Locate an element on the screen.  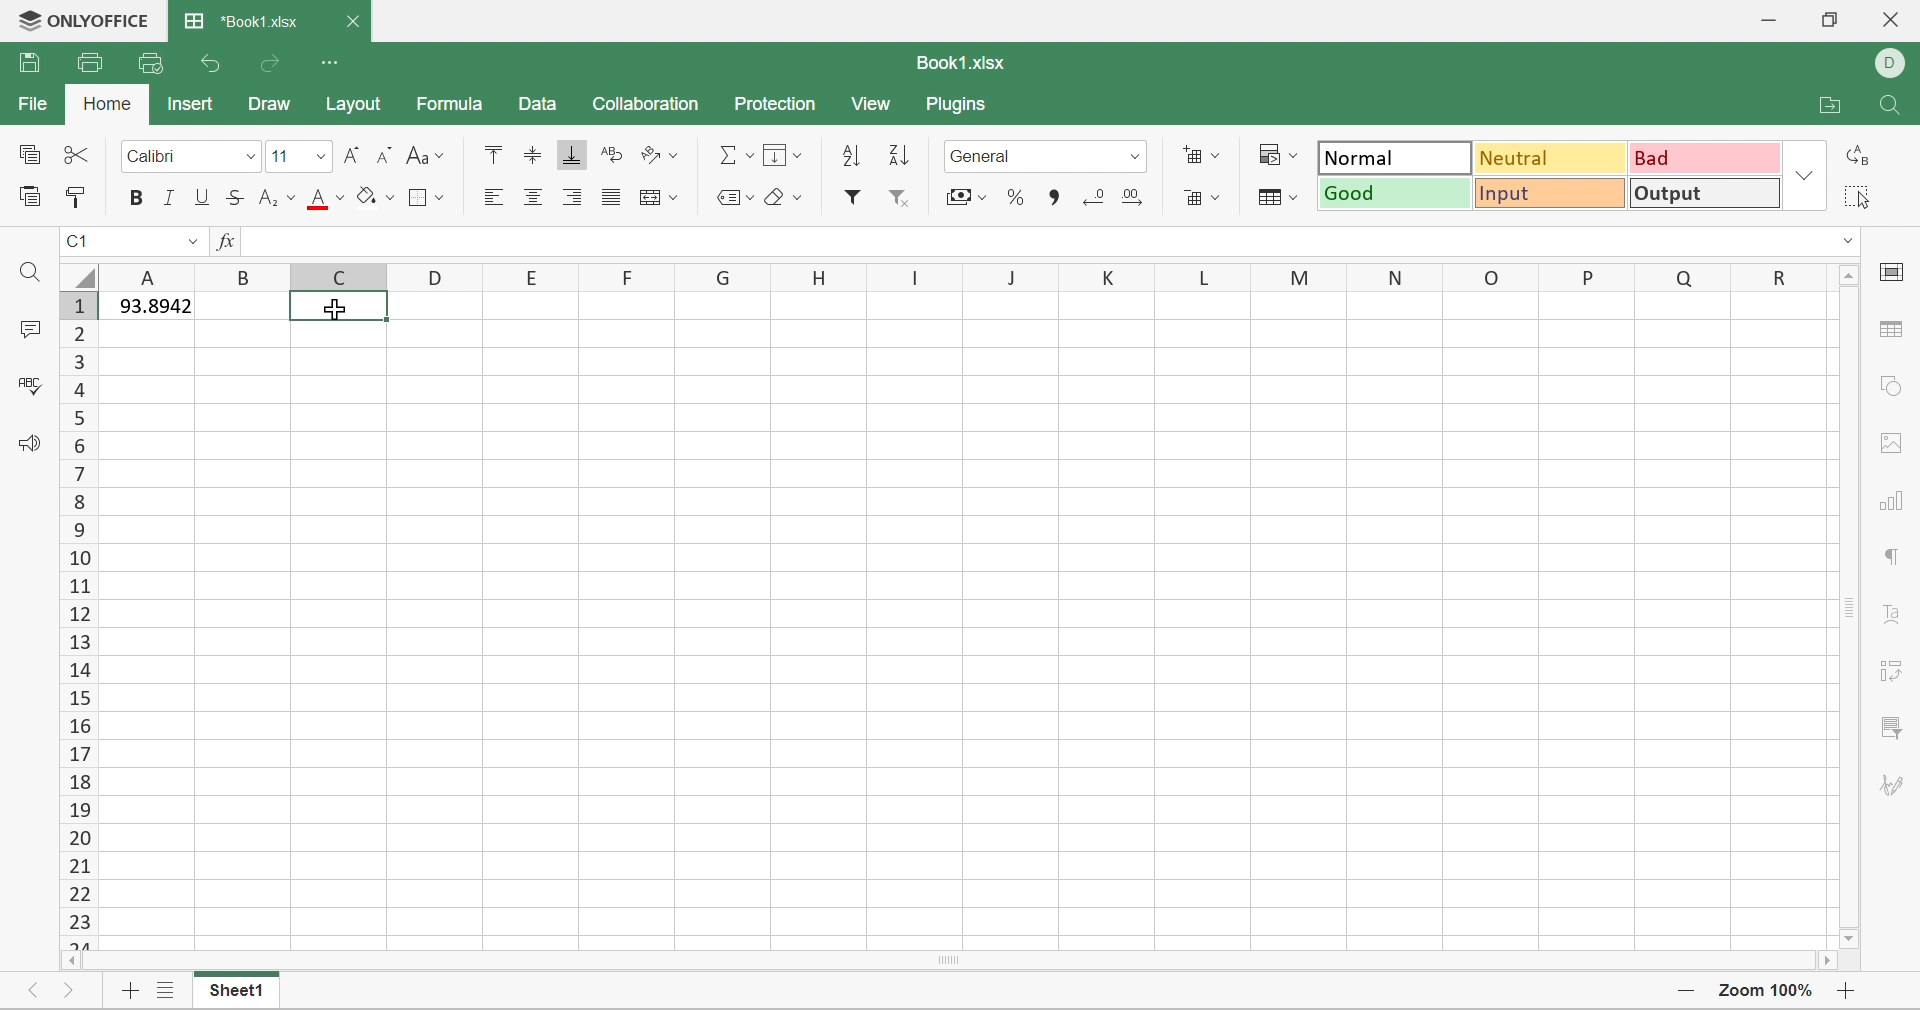
Text Art settings is located at coordinates (1895, 617).